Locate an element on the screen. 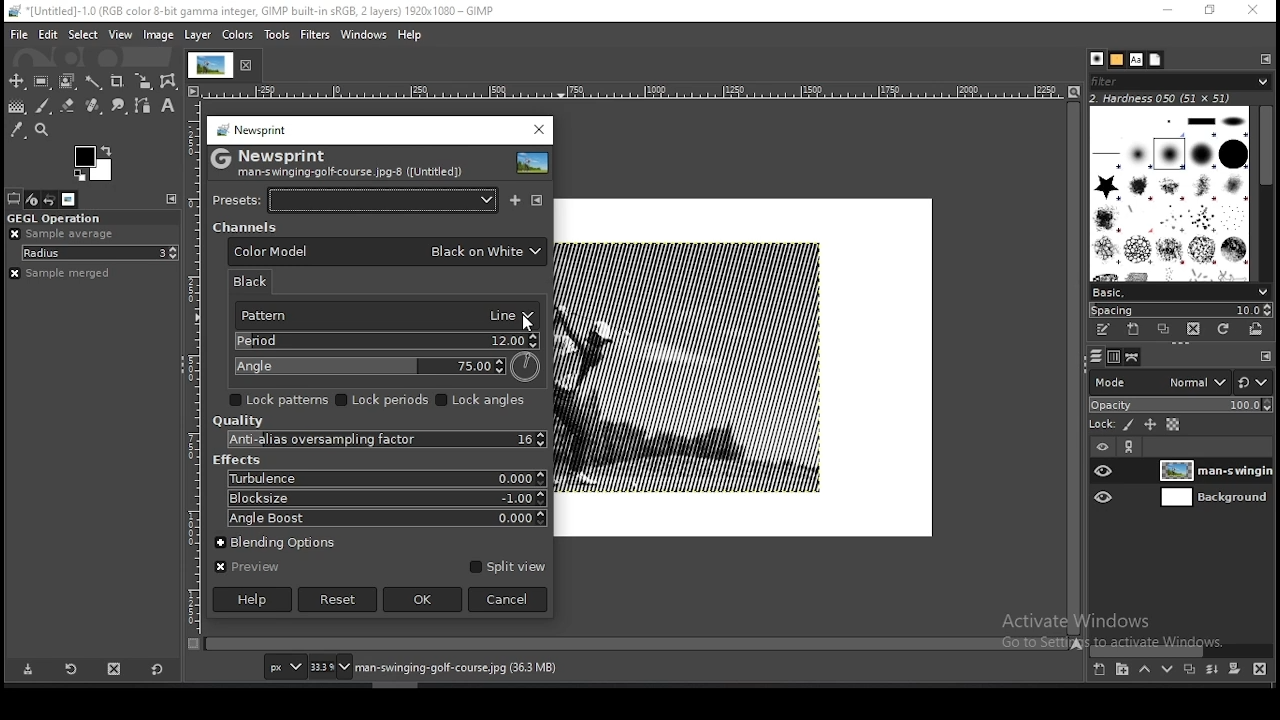  cancel is located at coordinates (508, 599).